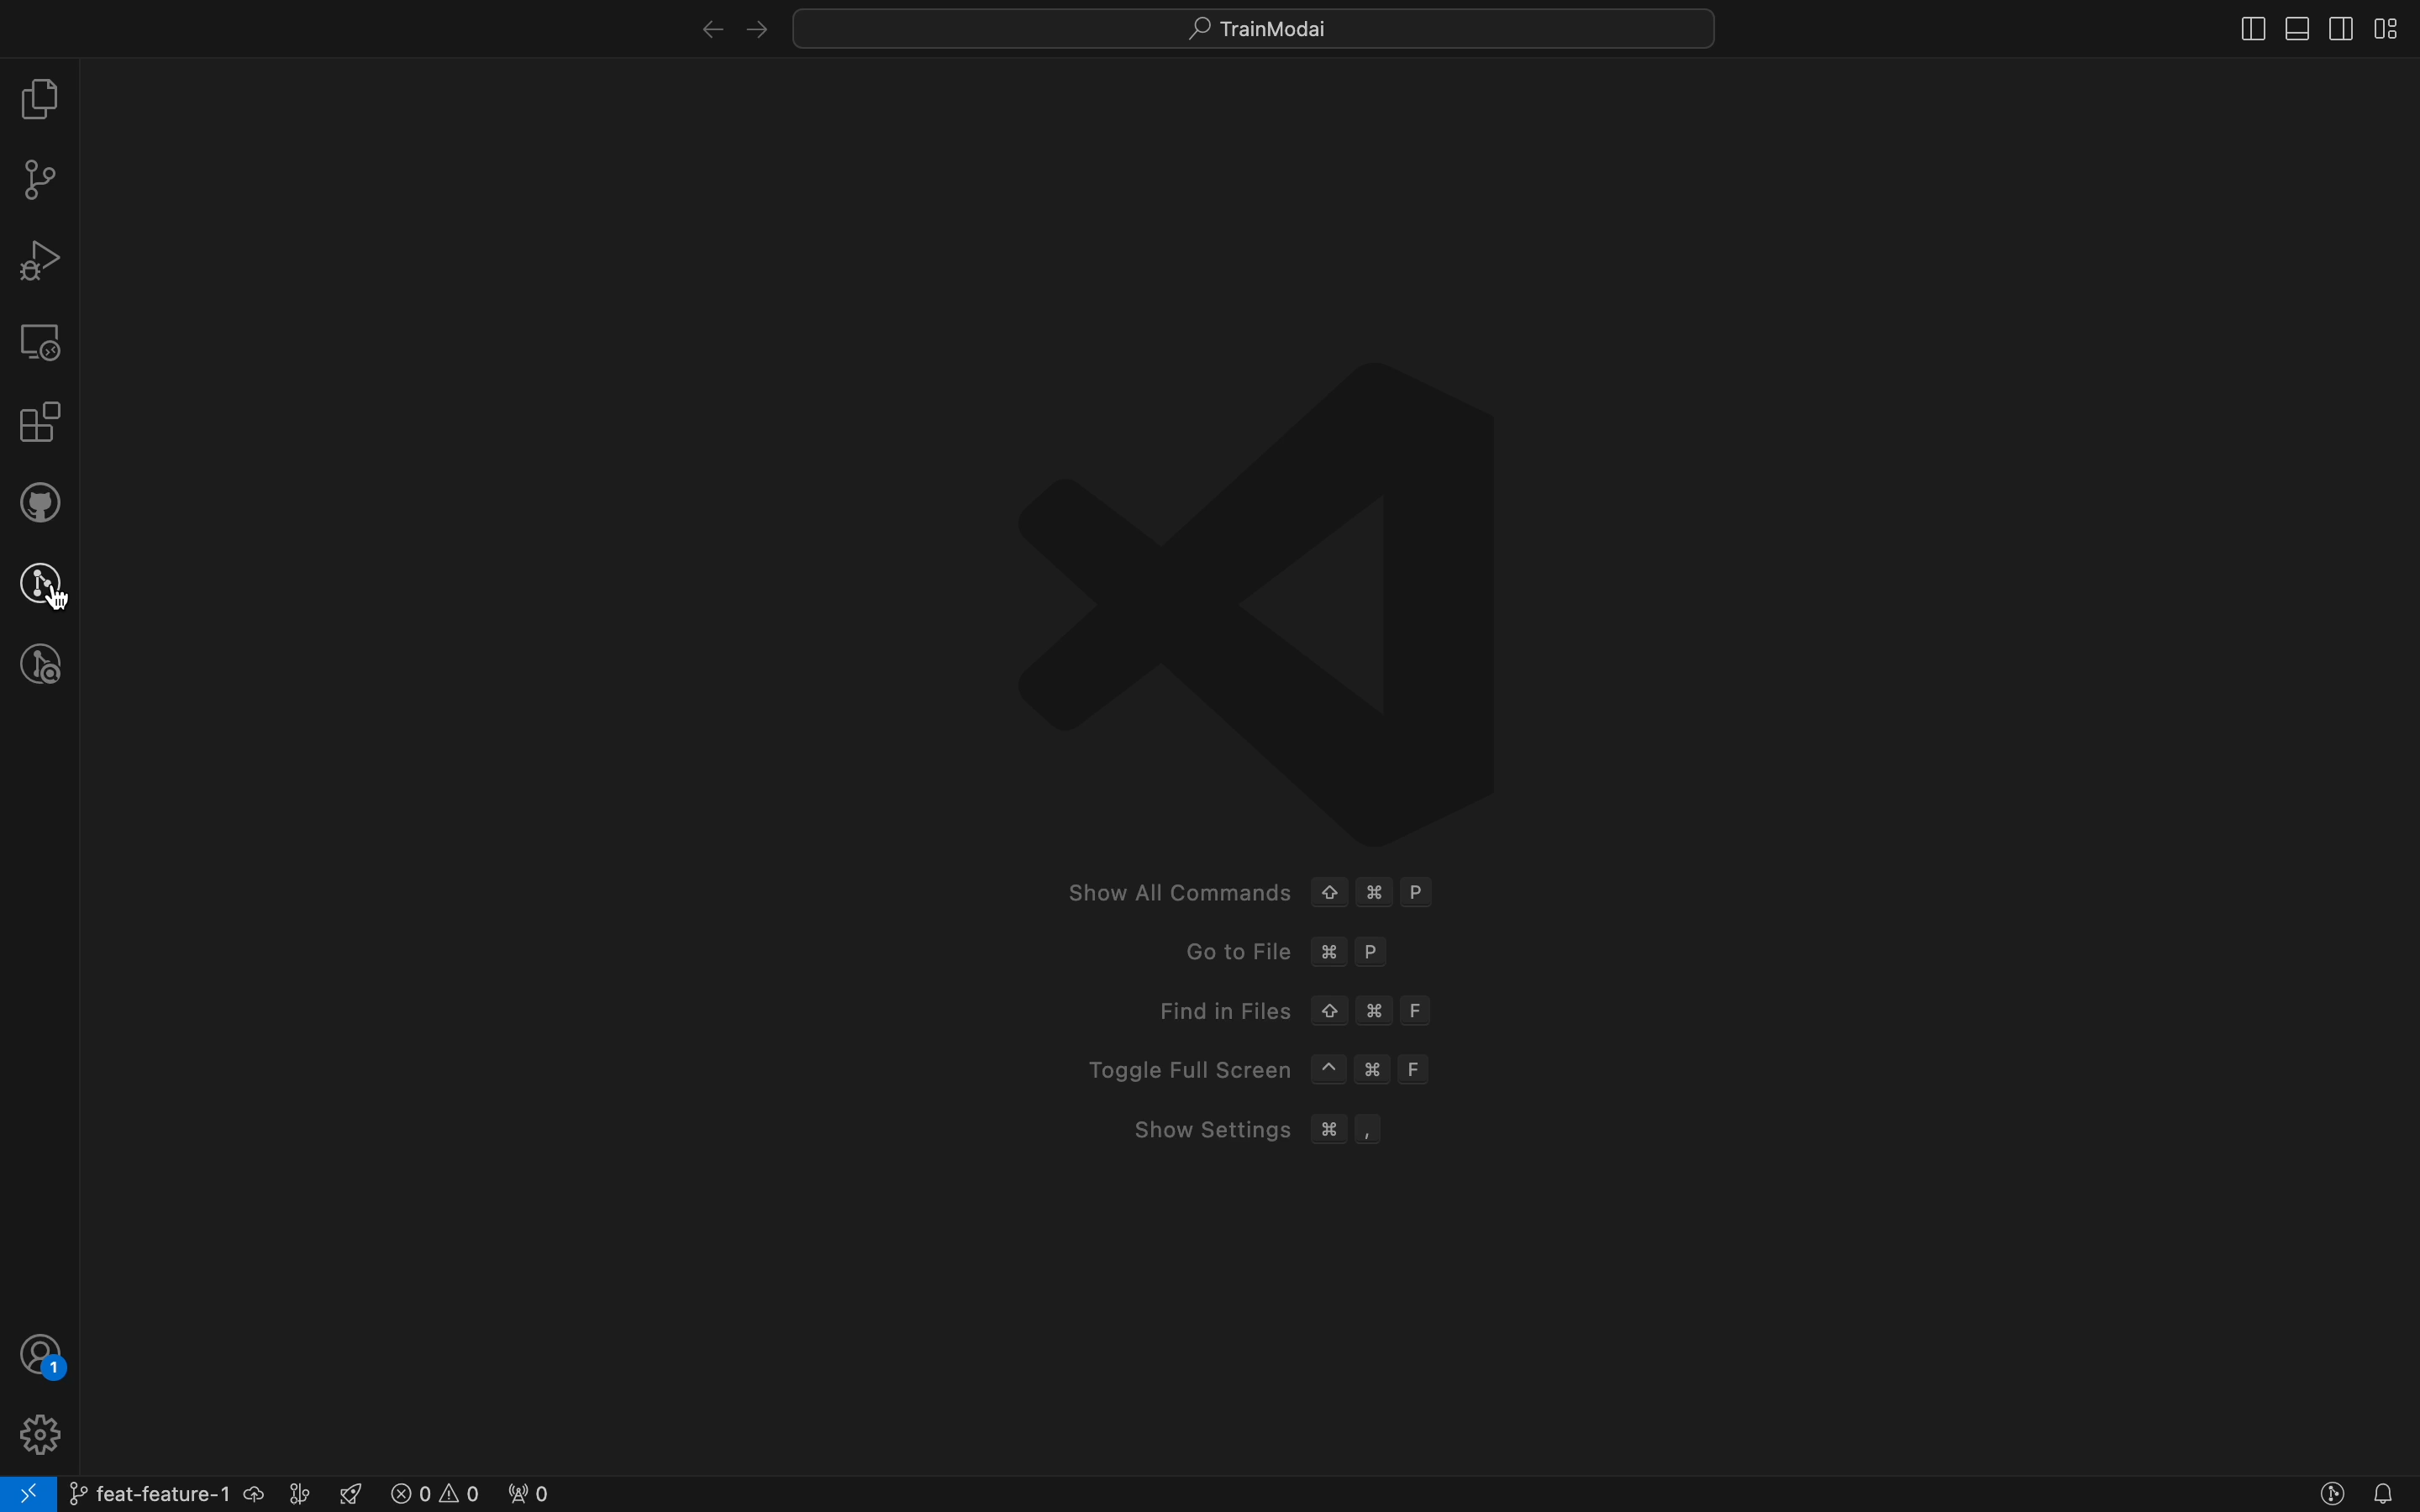 Image resolution: width=2420 pixels, height=1512 pixels. I want to click on error logs, so click(469, 1495).